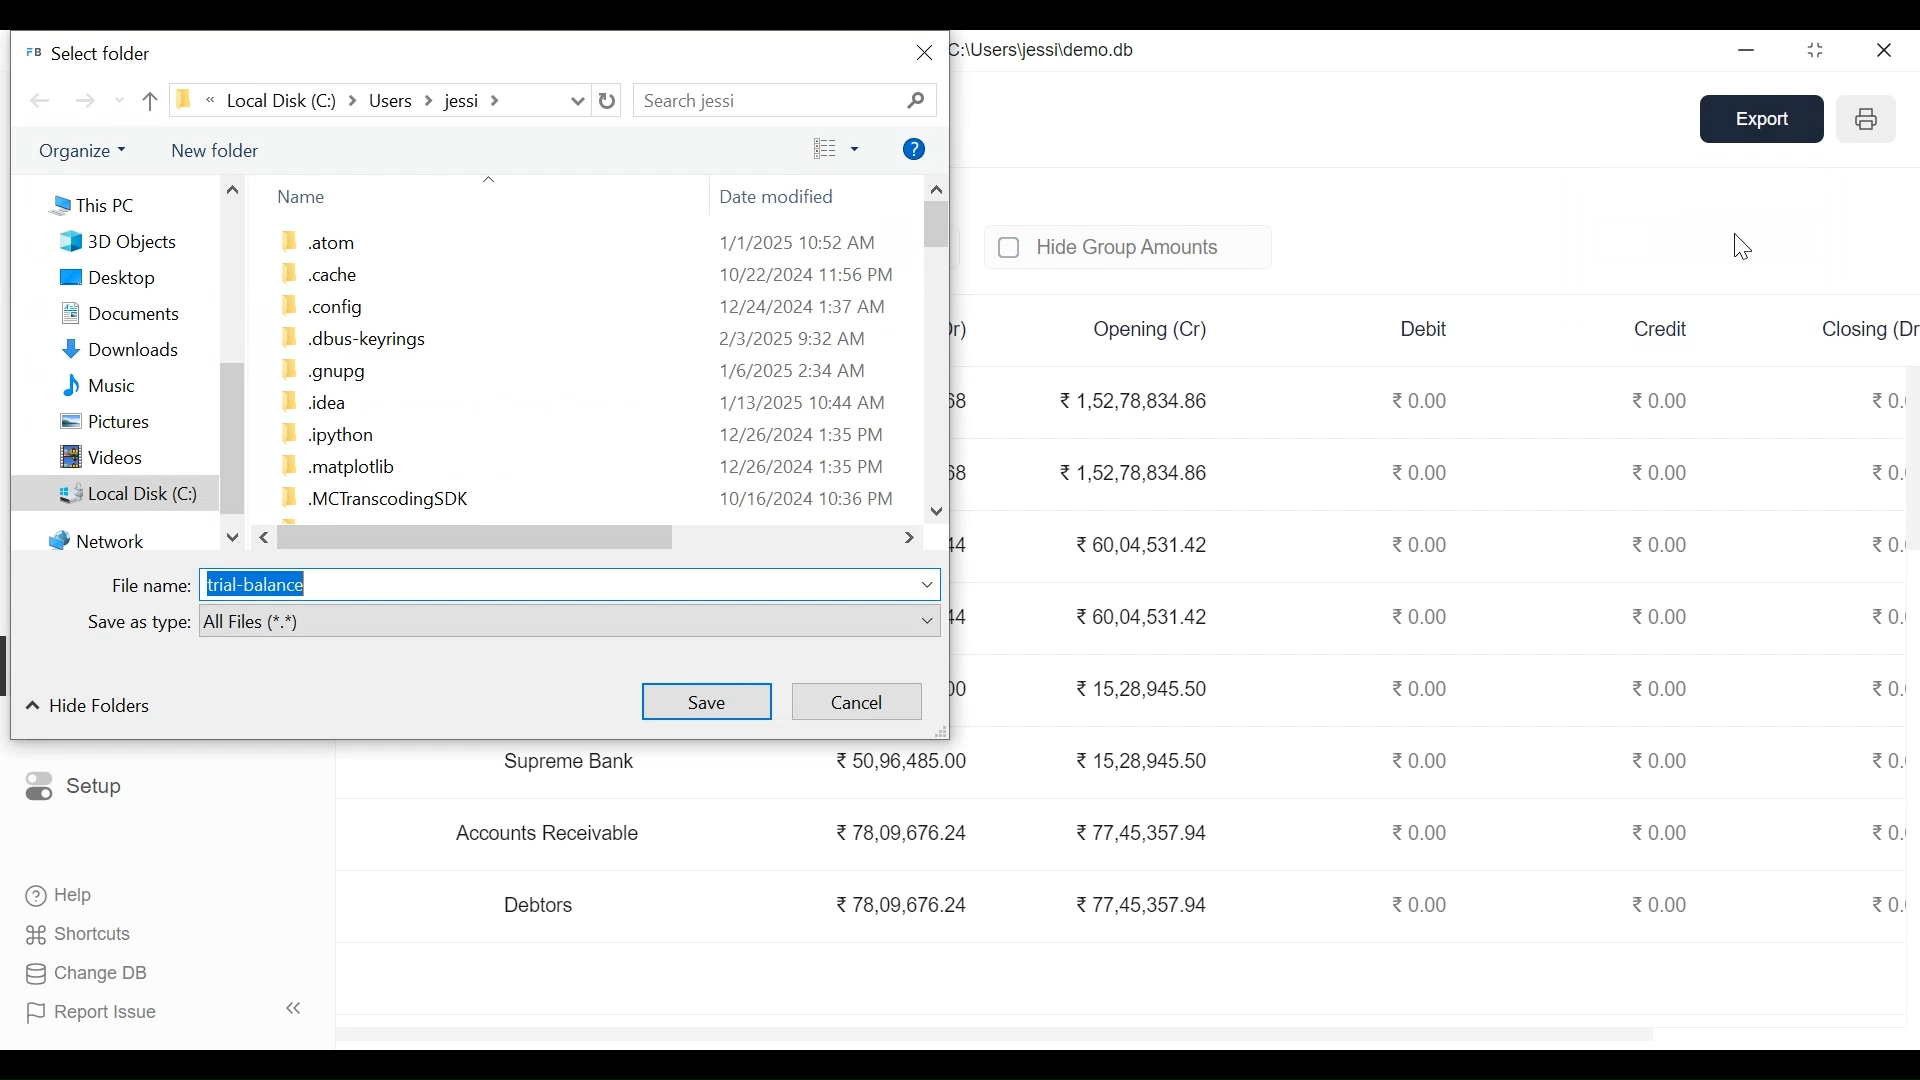 The width and height of the screenshot is (1920, 1080). What do you see at coordinates (572, 622) in the screenshot?
I see `All Files (*.*)` at bounding box center [572, 622].